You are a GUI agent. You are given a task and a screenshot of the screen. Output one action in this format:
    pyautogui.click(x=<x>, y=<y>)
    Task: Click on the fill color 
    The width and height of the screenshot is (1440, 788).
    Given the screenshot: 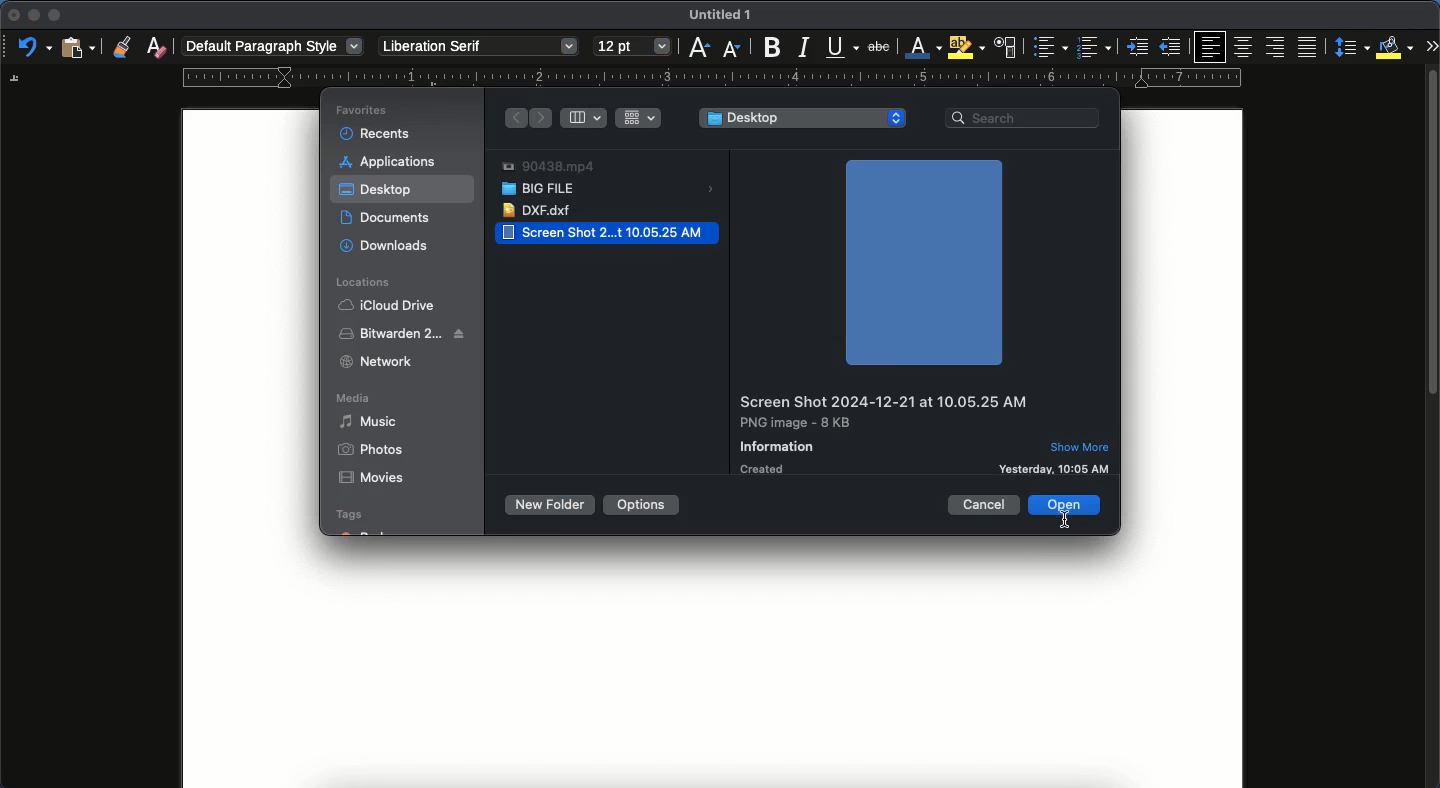 What is the action you would take?
    pyautogui.click(x=1395, y=46)
    